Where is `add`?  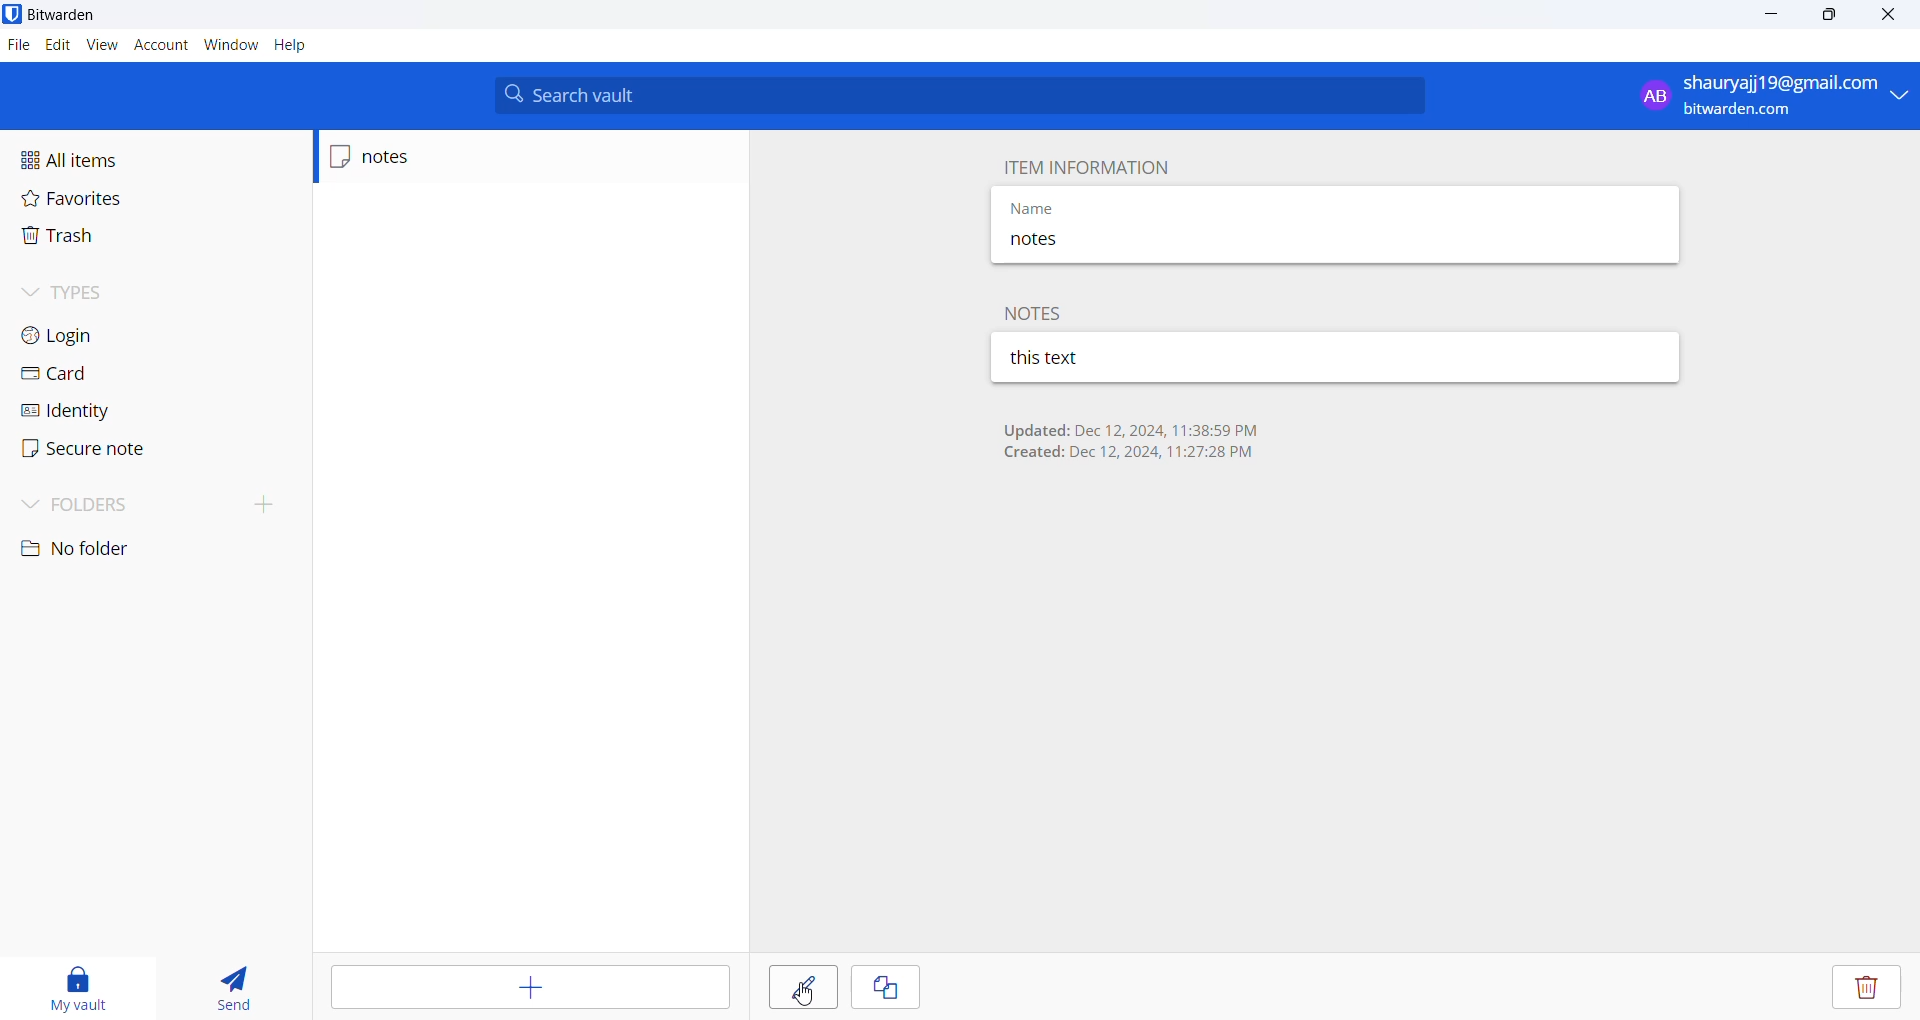 add is located at coordinates (533, 988).